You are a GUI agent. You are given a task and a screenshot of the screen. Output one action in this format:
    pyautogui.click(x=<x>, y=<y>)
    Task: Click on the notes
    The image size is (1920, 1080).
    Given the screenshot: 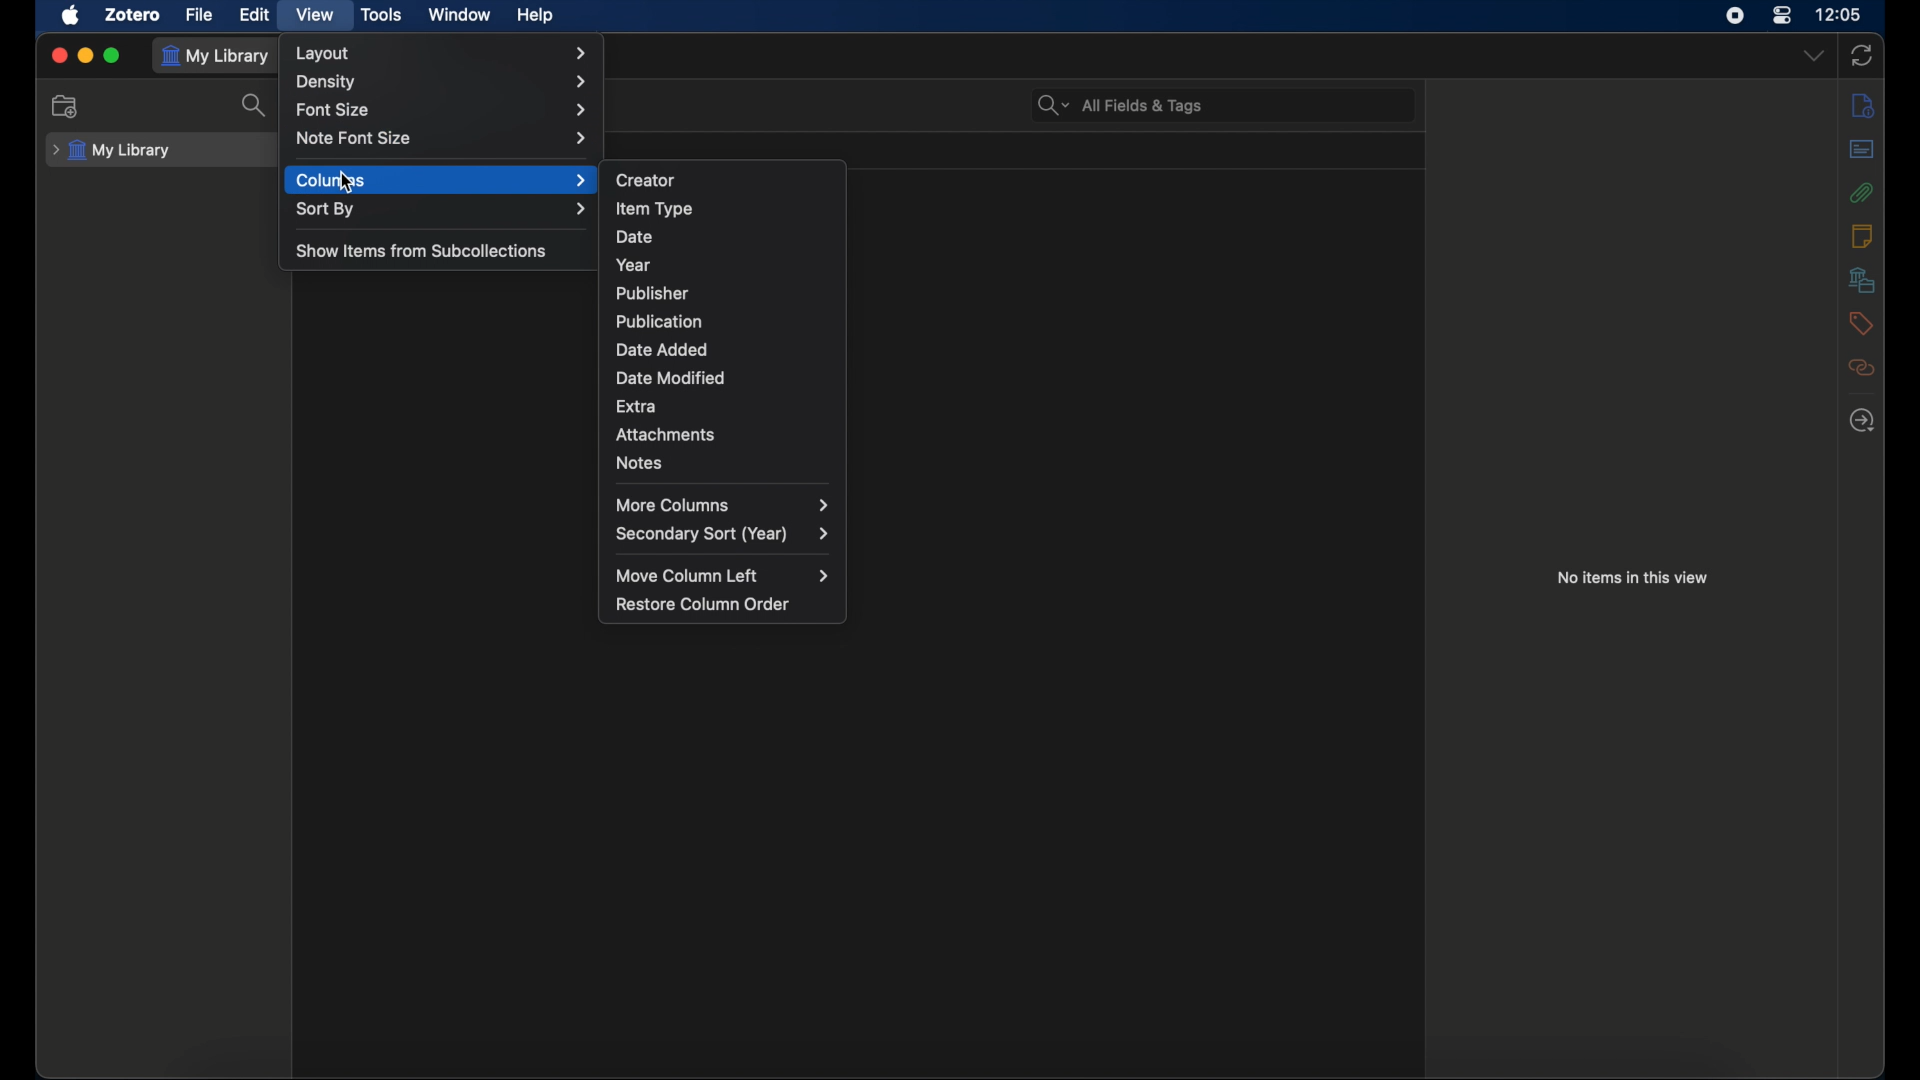 What is the action you would take?
    pyautogui.click(x=1862, y=234)
    